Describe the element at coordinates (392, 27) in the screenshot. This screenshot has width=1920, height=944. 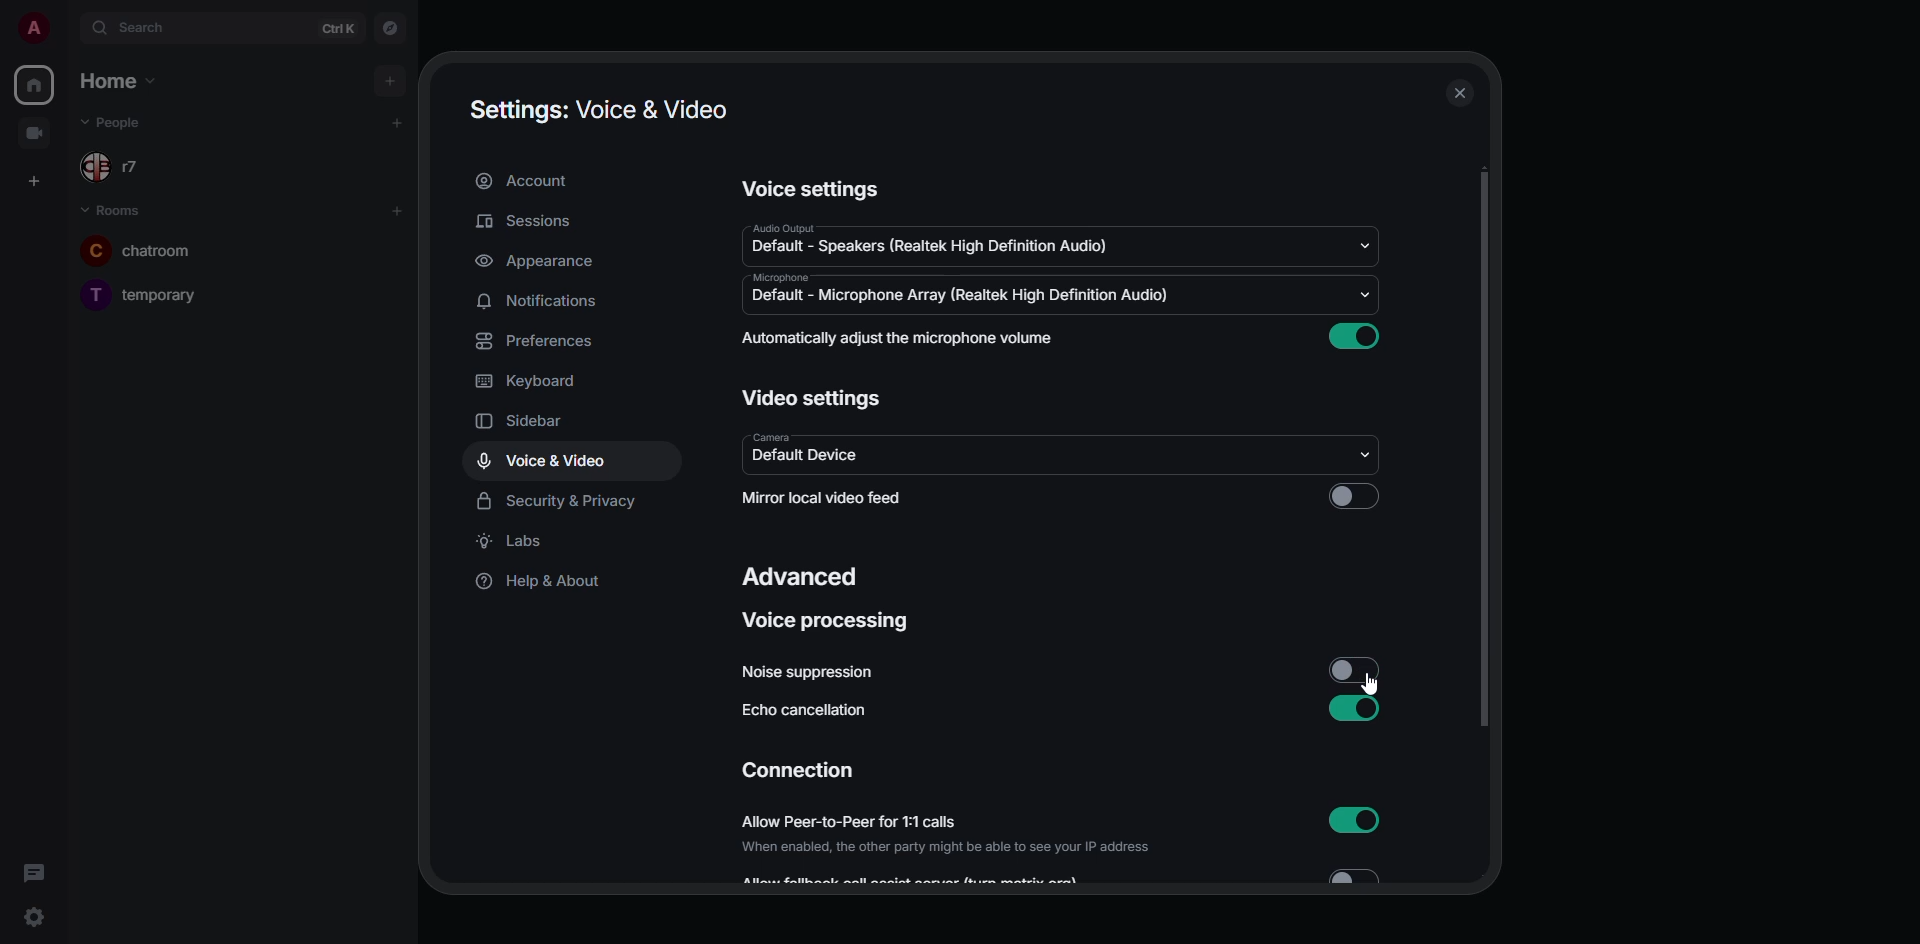
I see `navigator` at that location.